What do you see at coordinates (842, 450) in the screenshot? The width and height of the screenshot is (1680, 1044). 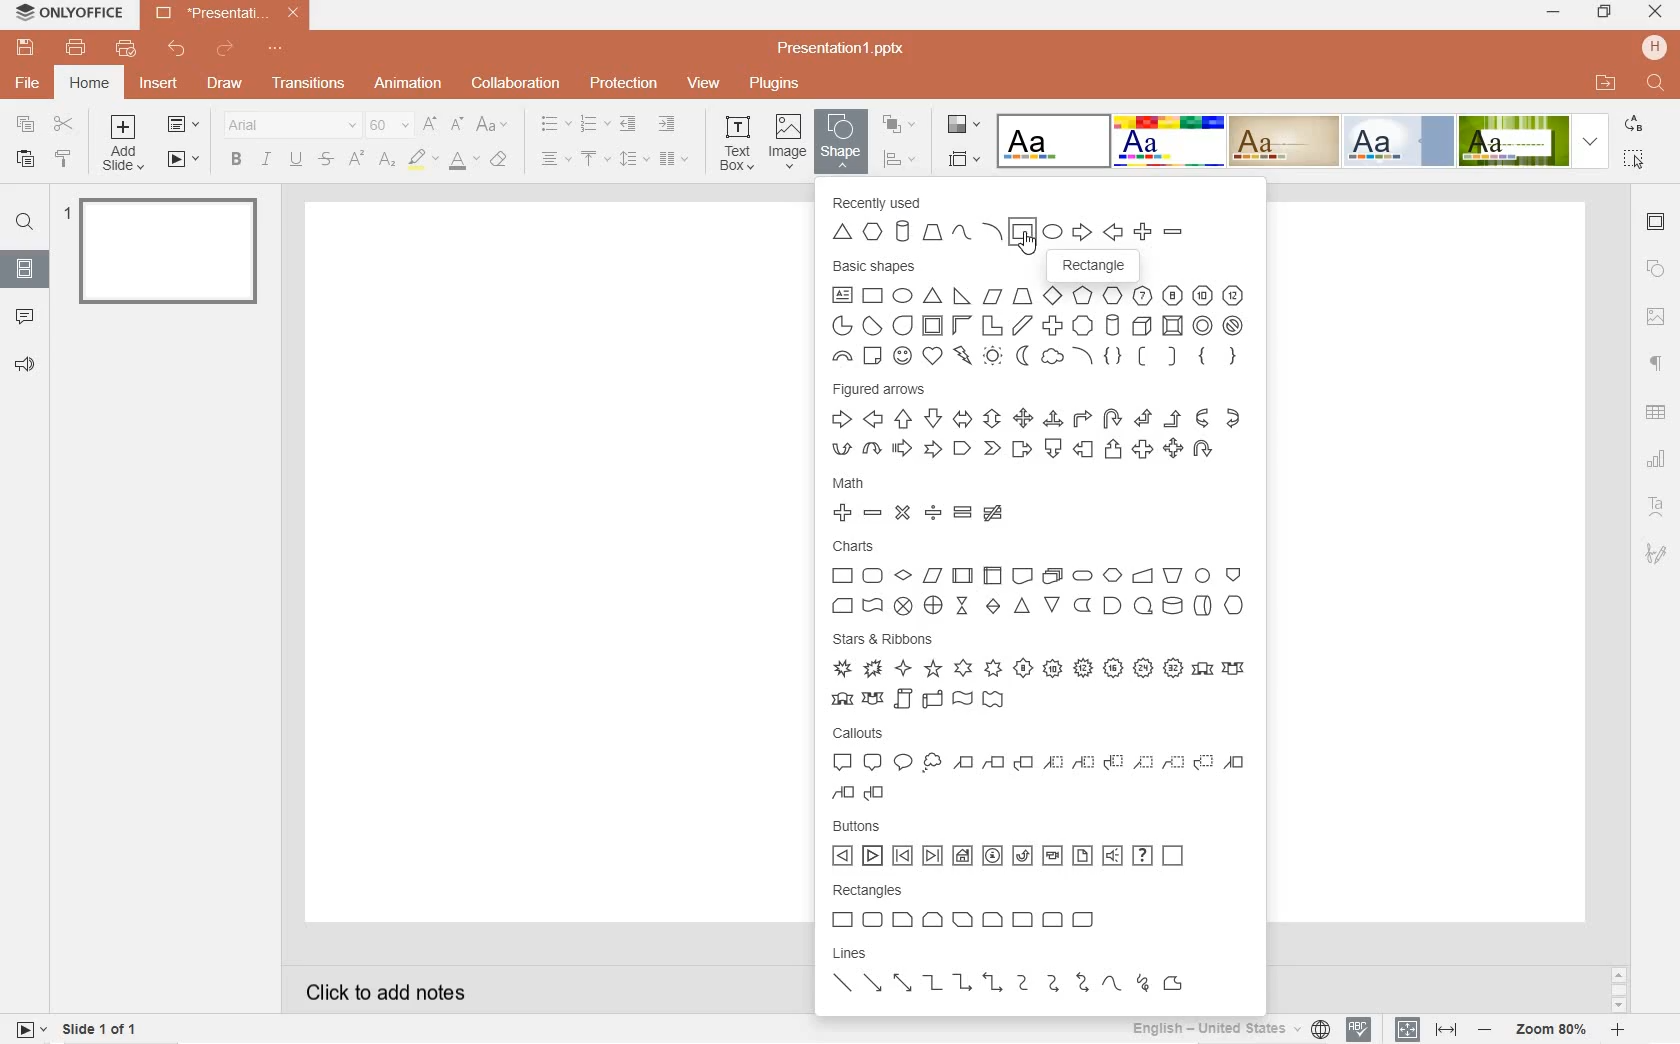 I see `Curved up arrow` at bounding box center [842, 450].